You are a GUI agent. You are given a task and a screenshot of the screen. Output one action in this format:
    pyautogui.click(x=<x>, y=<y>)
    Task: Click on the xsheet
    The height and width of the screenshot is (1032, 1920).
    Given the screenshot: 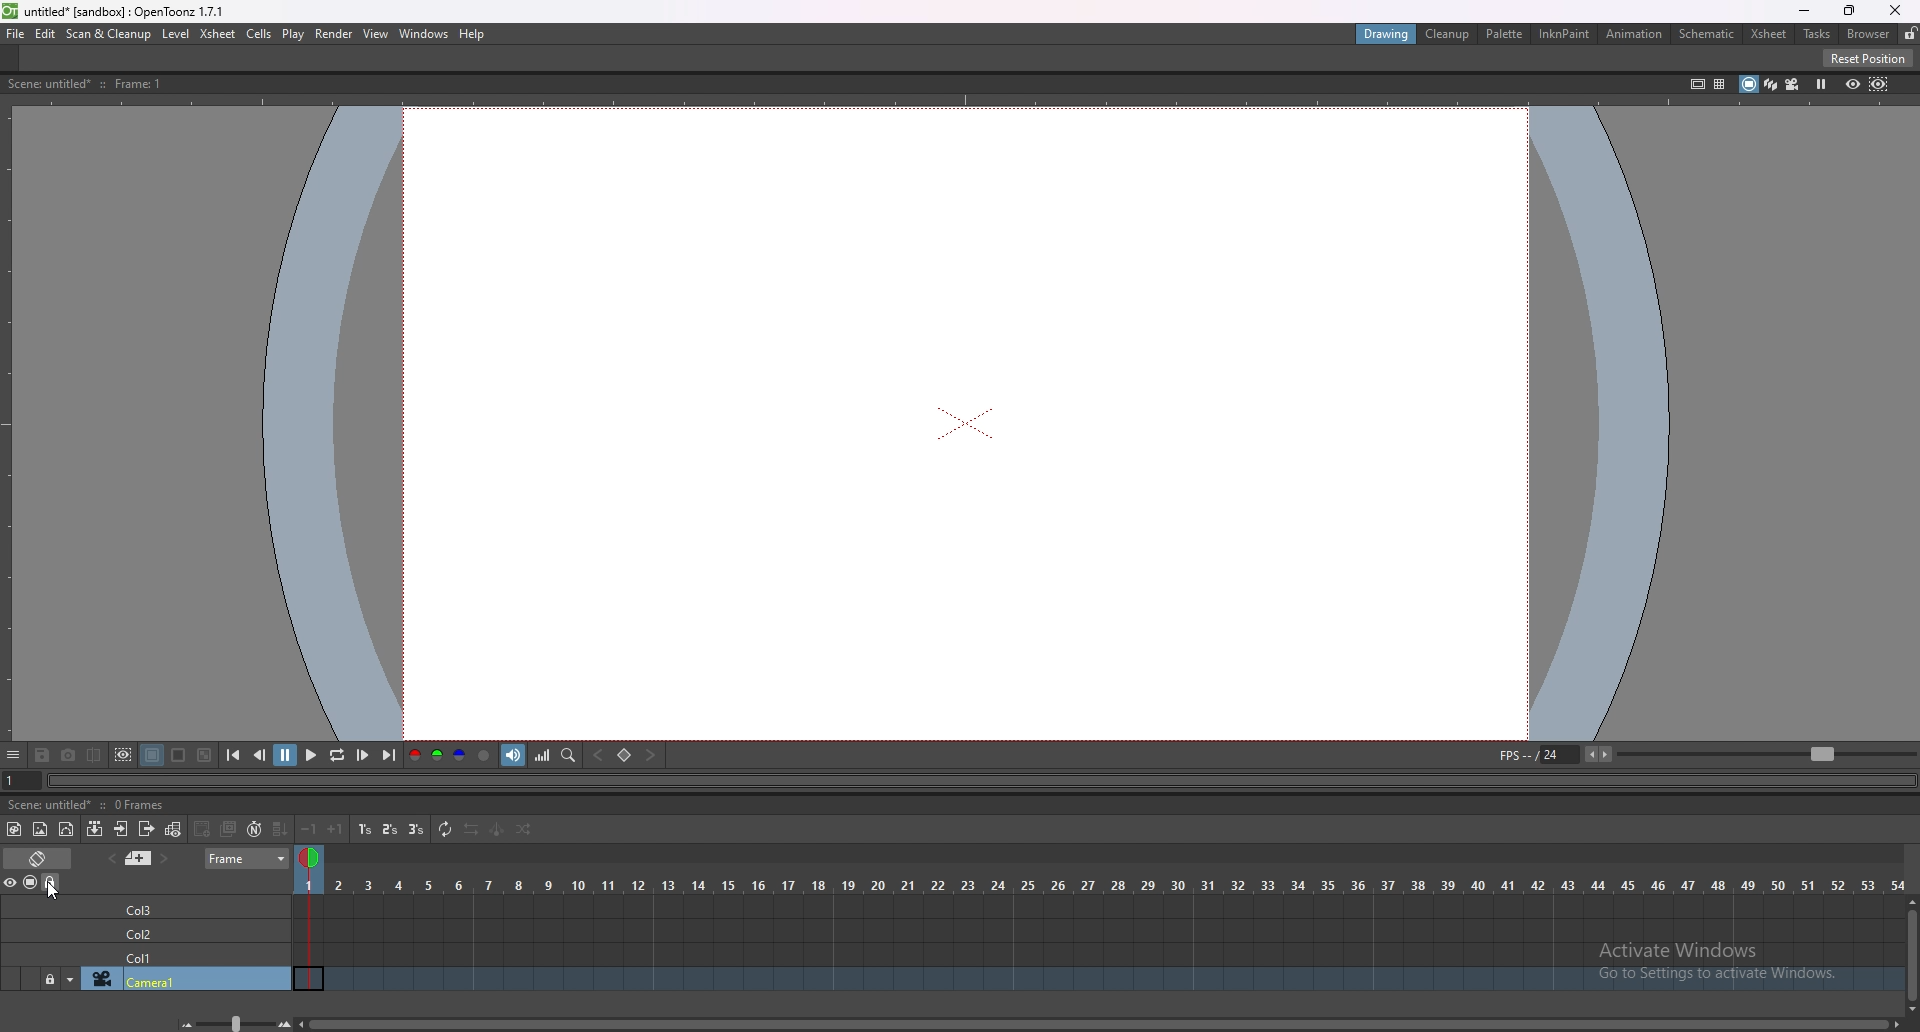 What is the action you would take?
    pyautogui.click(x=1769, y=34)
    